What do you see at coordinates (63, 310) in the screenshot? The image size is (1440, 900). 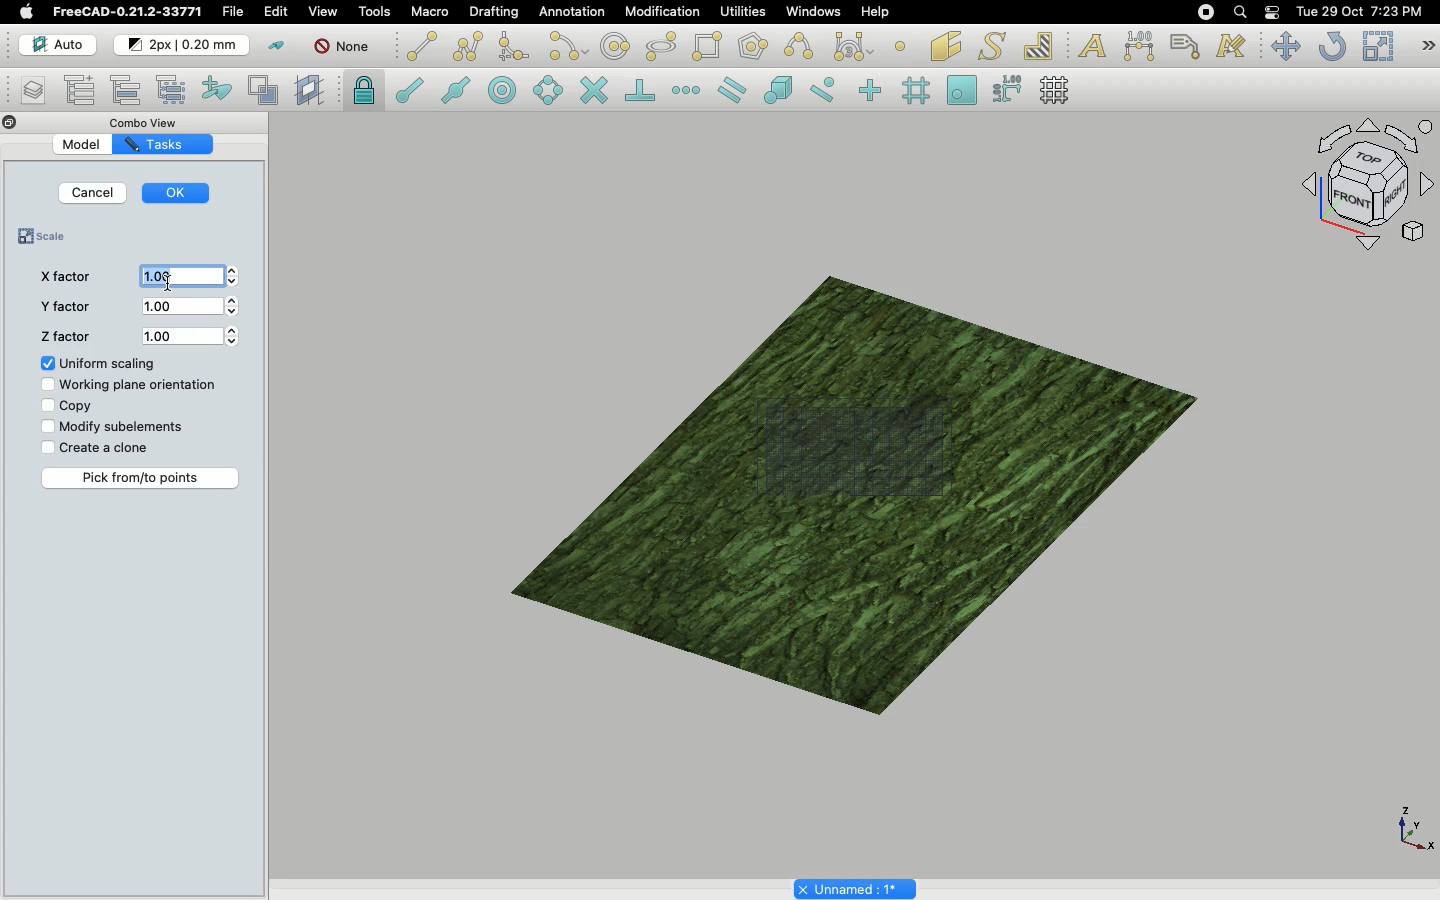 I see `Y factor` at bounding box center [63, 310].